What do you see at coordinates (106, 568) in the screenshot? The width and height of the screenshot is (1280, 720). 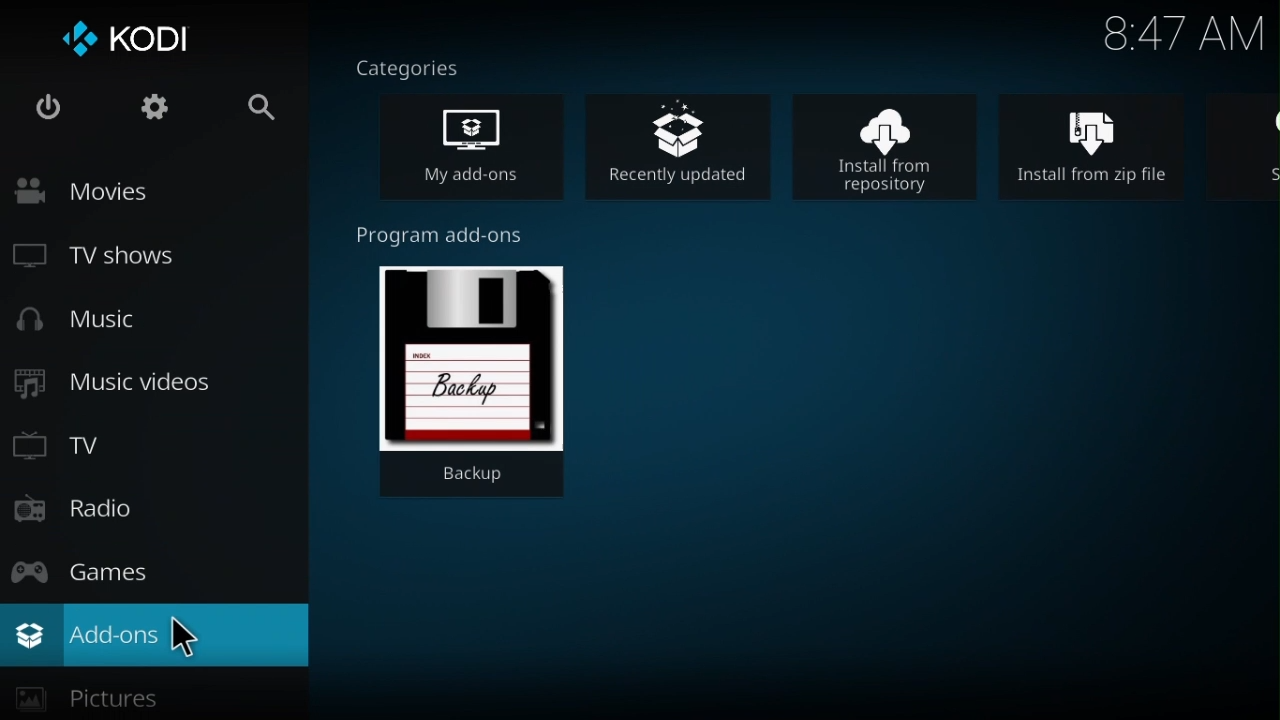 I see `Games` at bounding box center [106, 568].